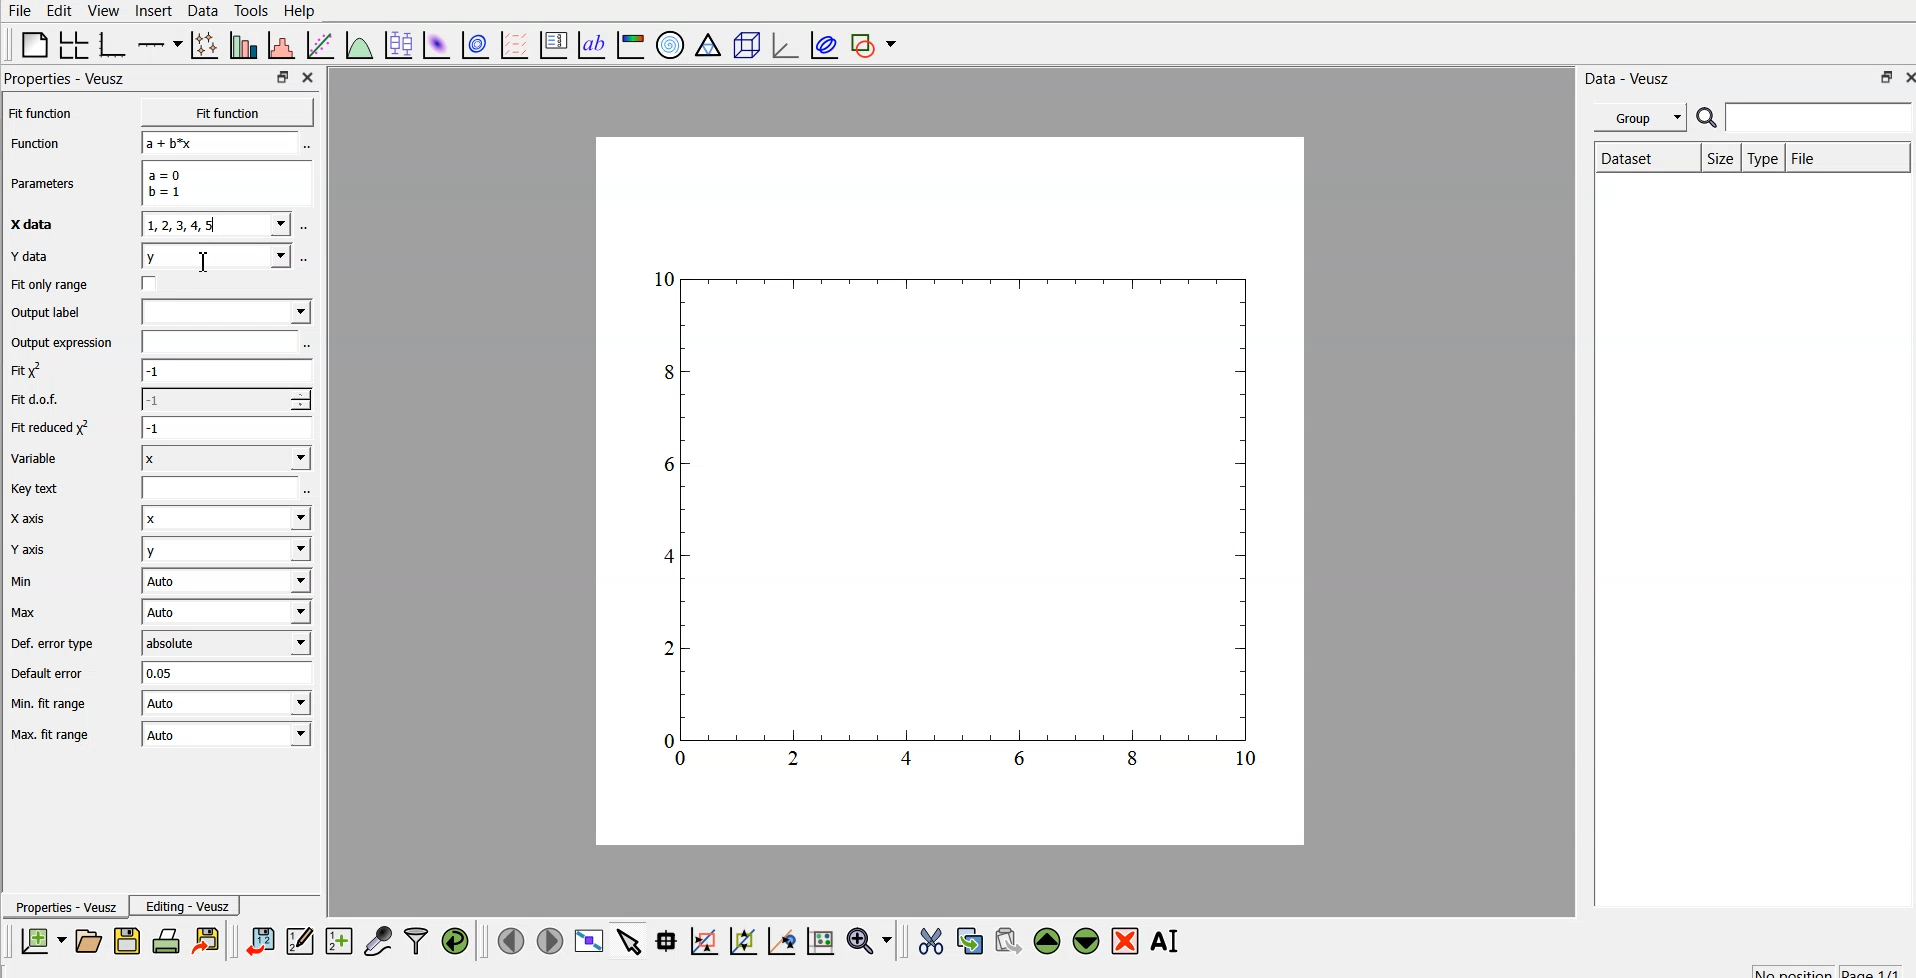 The width and height of the screenshot is (1916, 978). What do you see at coordinates (34, 43) in the screenshot?
I see `blank page` at bounding box center [34, 43].